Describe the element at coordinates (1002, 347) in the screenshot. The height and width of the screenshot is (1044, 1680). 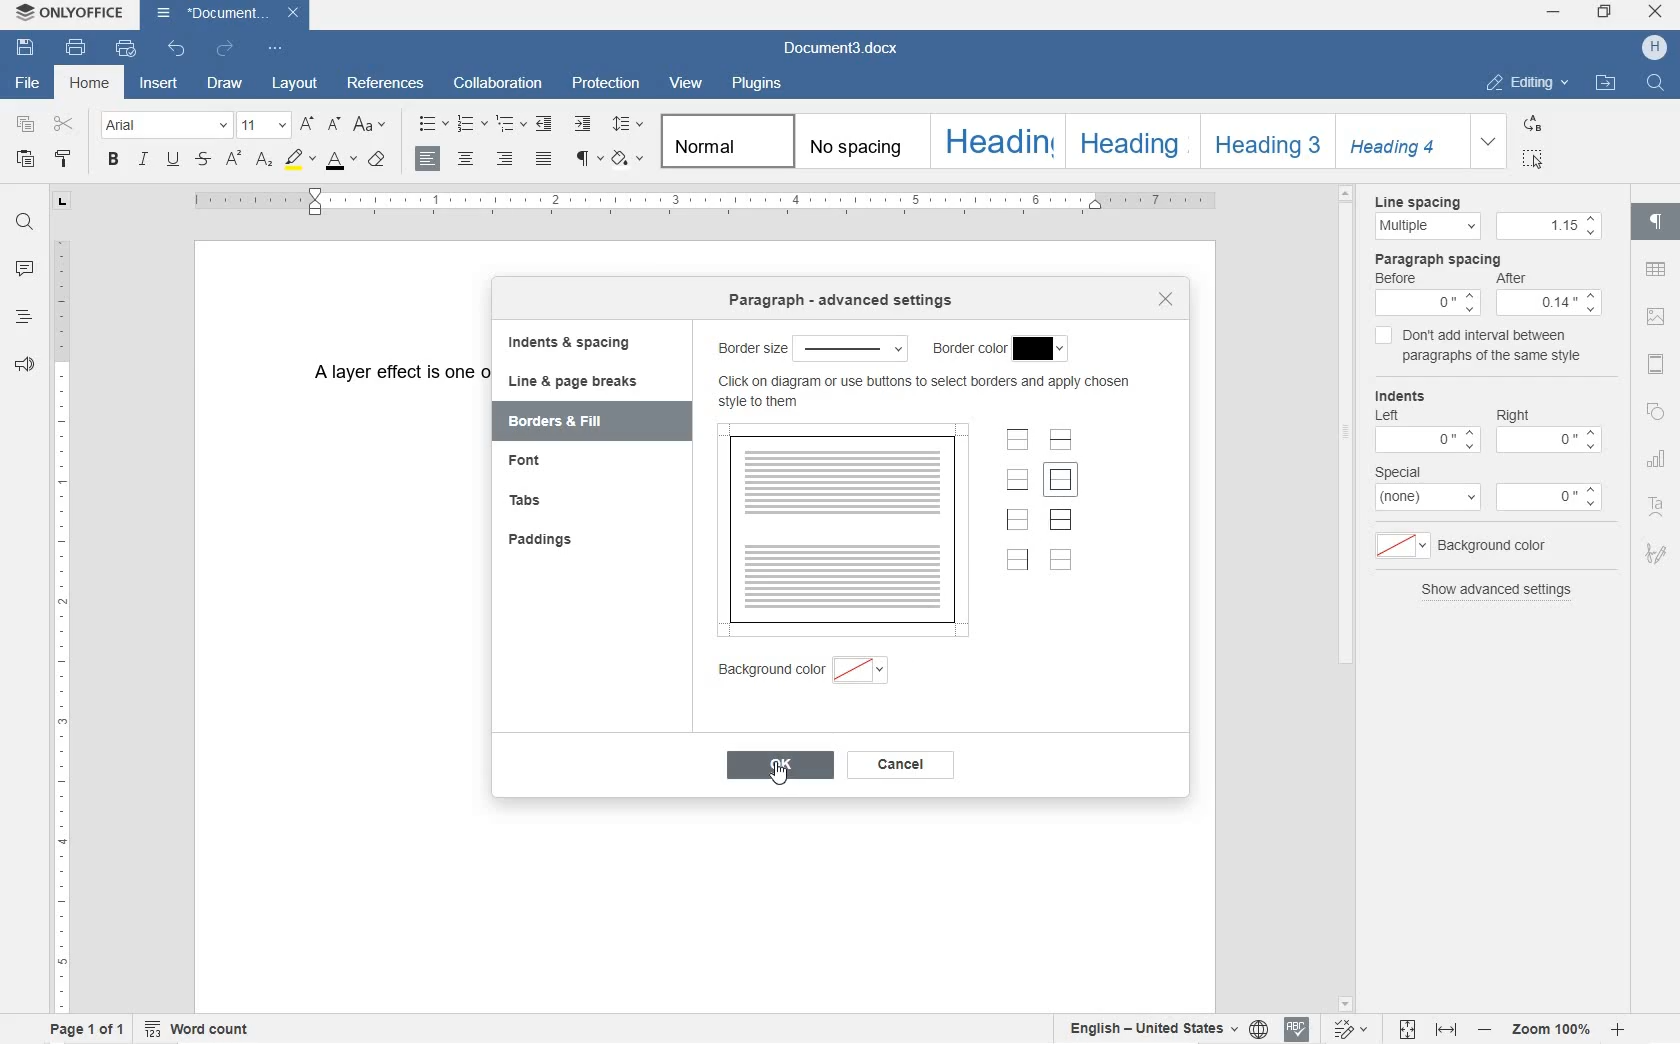
I see `border color` at that location.